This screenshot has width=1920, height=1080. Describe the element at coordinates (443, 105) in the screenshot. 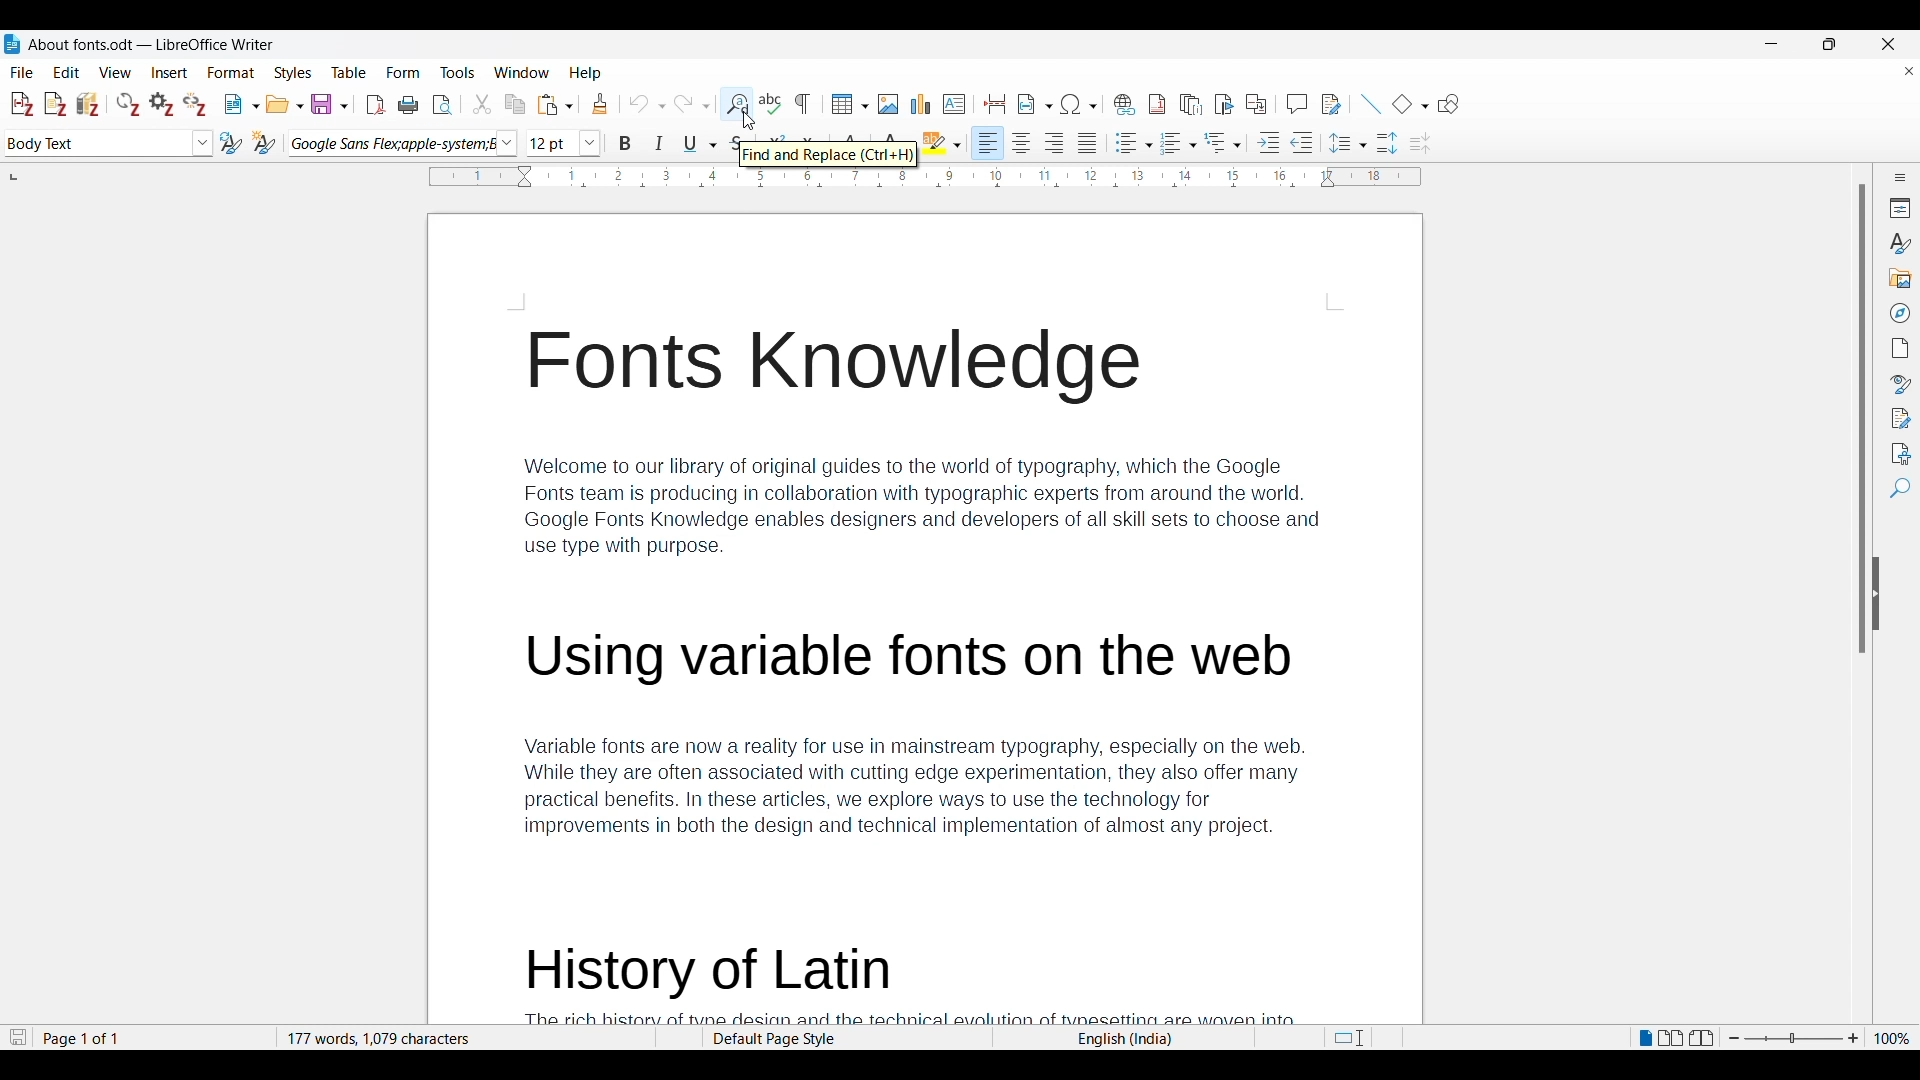

I see `Toggle print preview` at that location.